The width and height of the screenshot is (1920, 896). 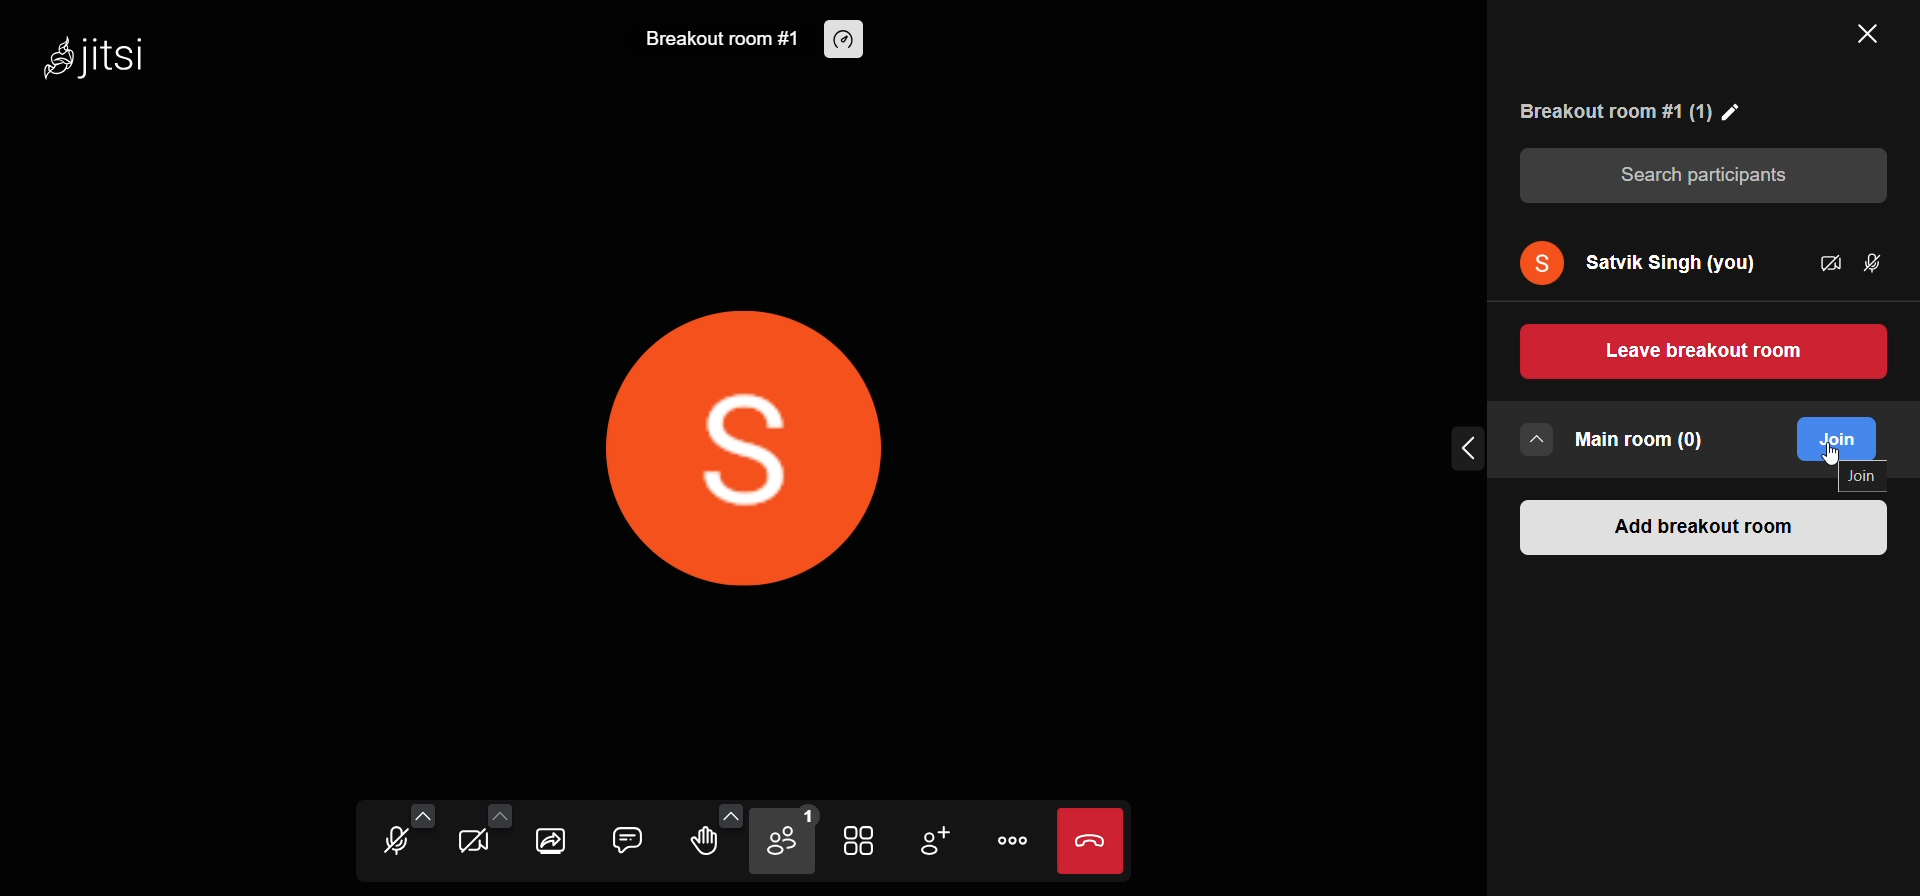 What do you see at coordinates (1829, 263) in the screenshot?
I see `camera` at bounding box center [1829, 263].